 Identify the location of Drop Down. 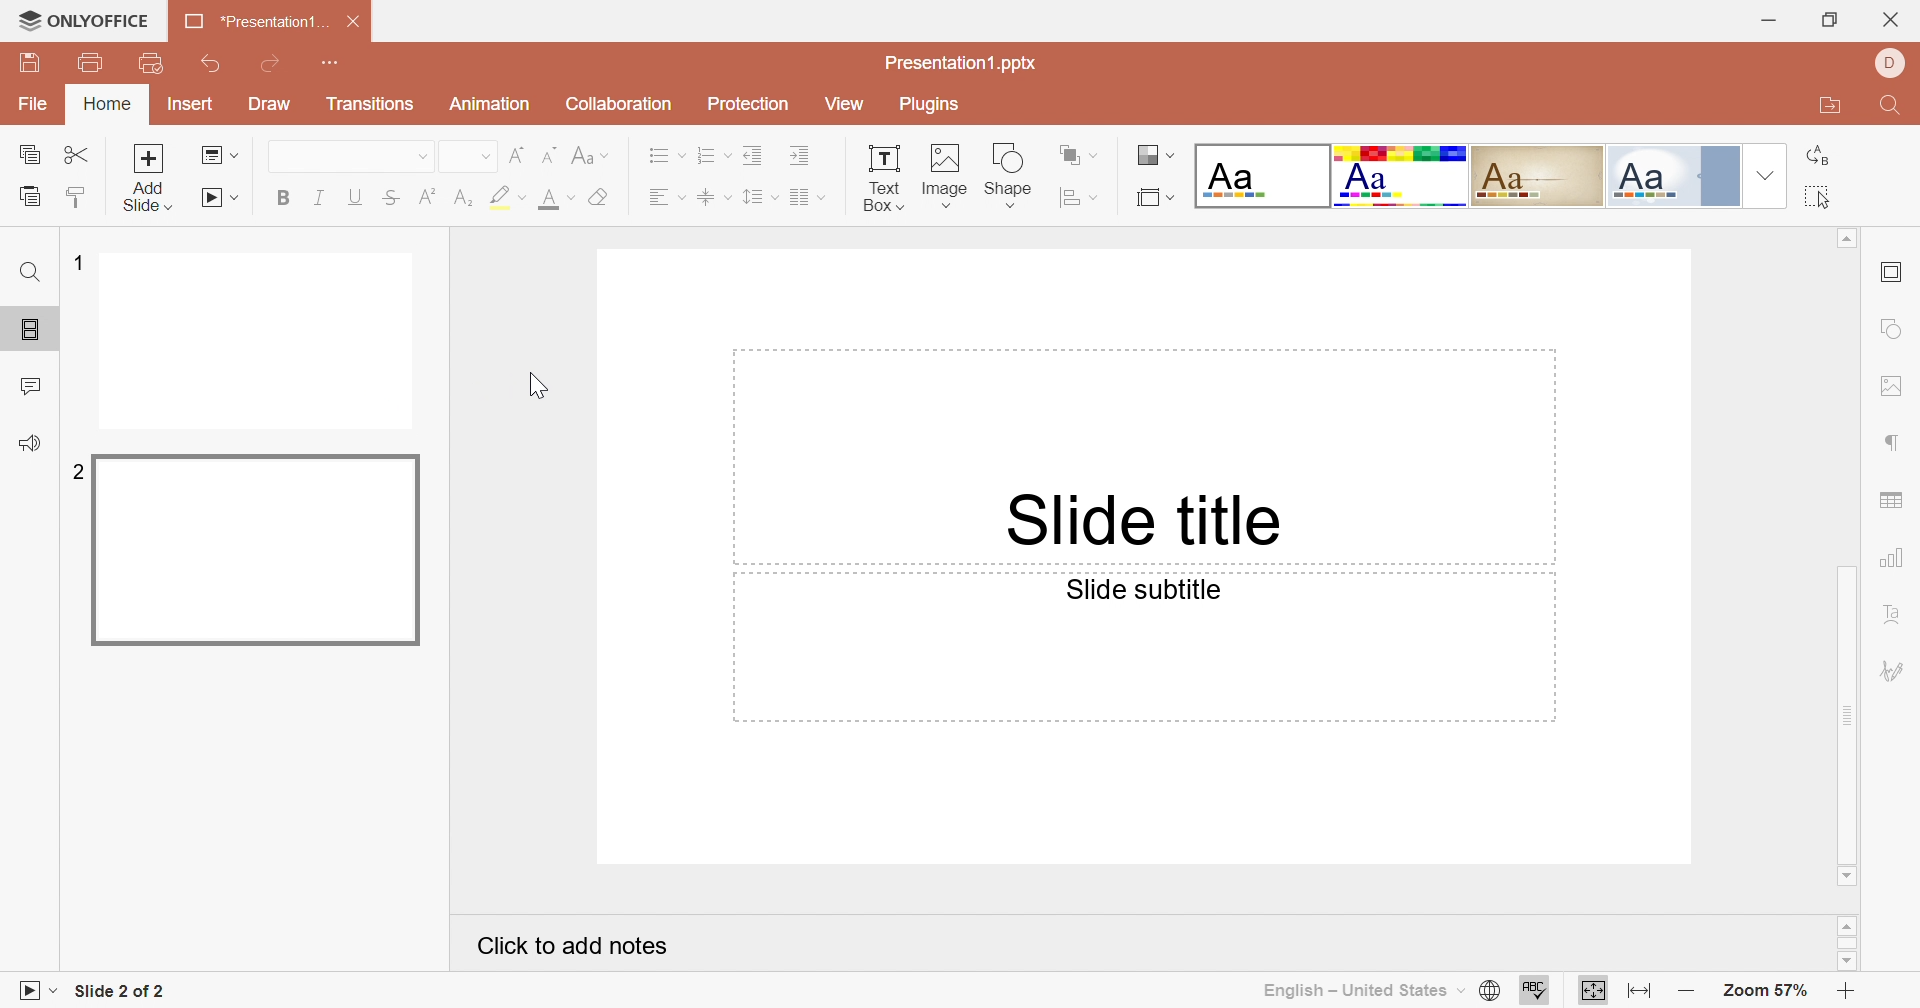
(682, 155).